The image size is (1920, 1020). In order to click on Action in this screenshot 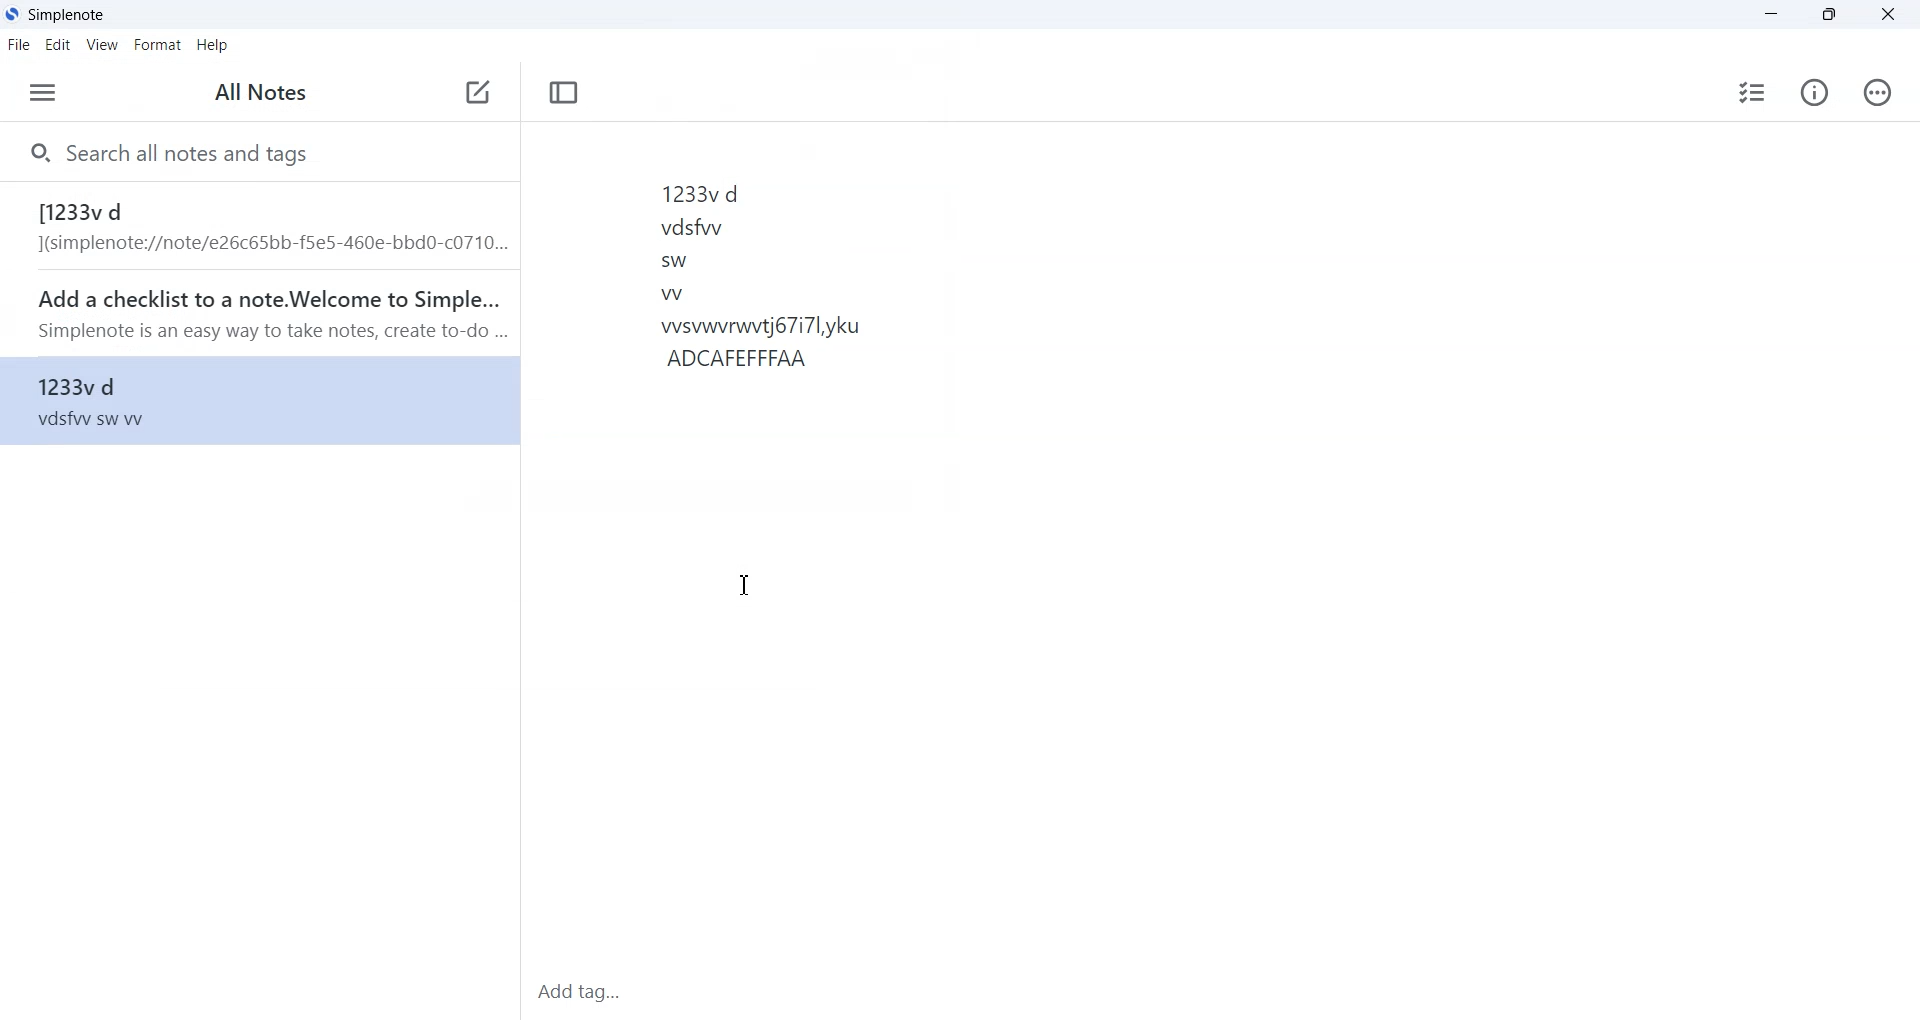, I will do `click(1879, 92)`.